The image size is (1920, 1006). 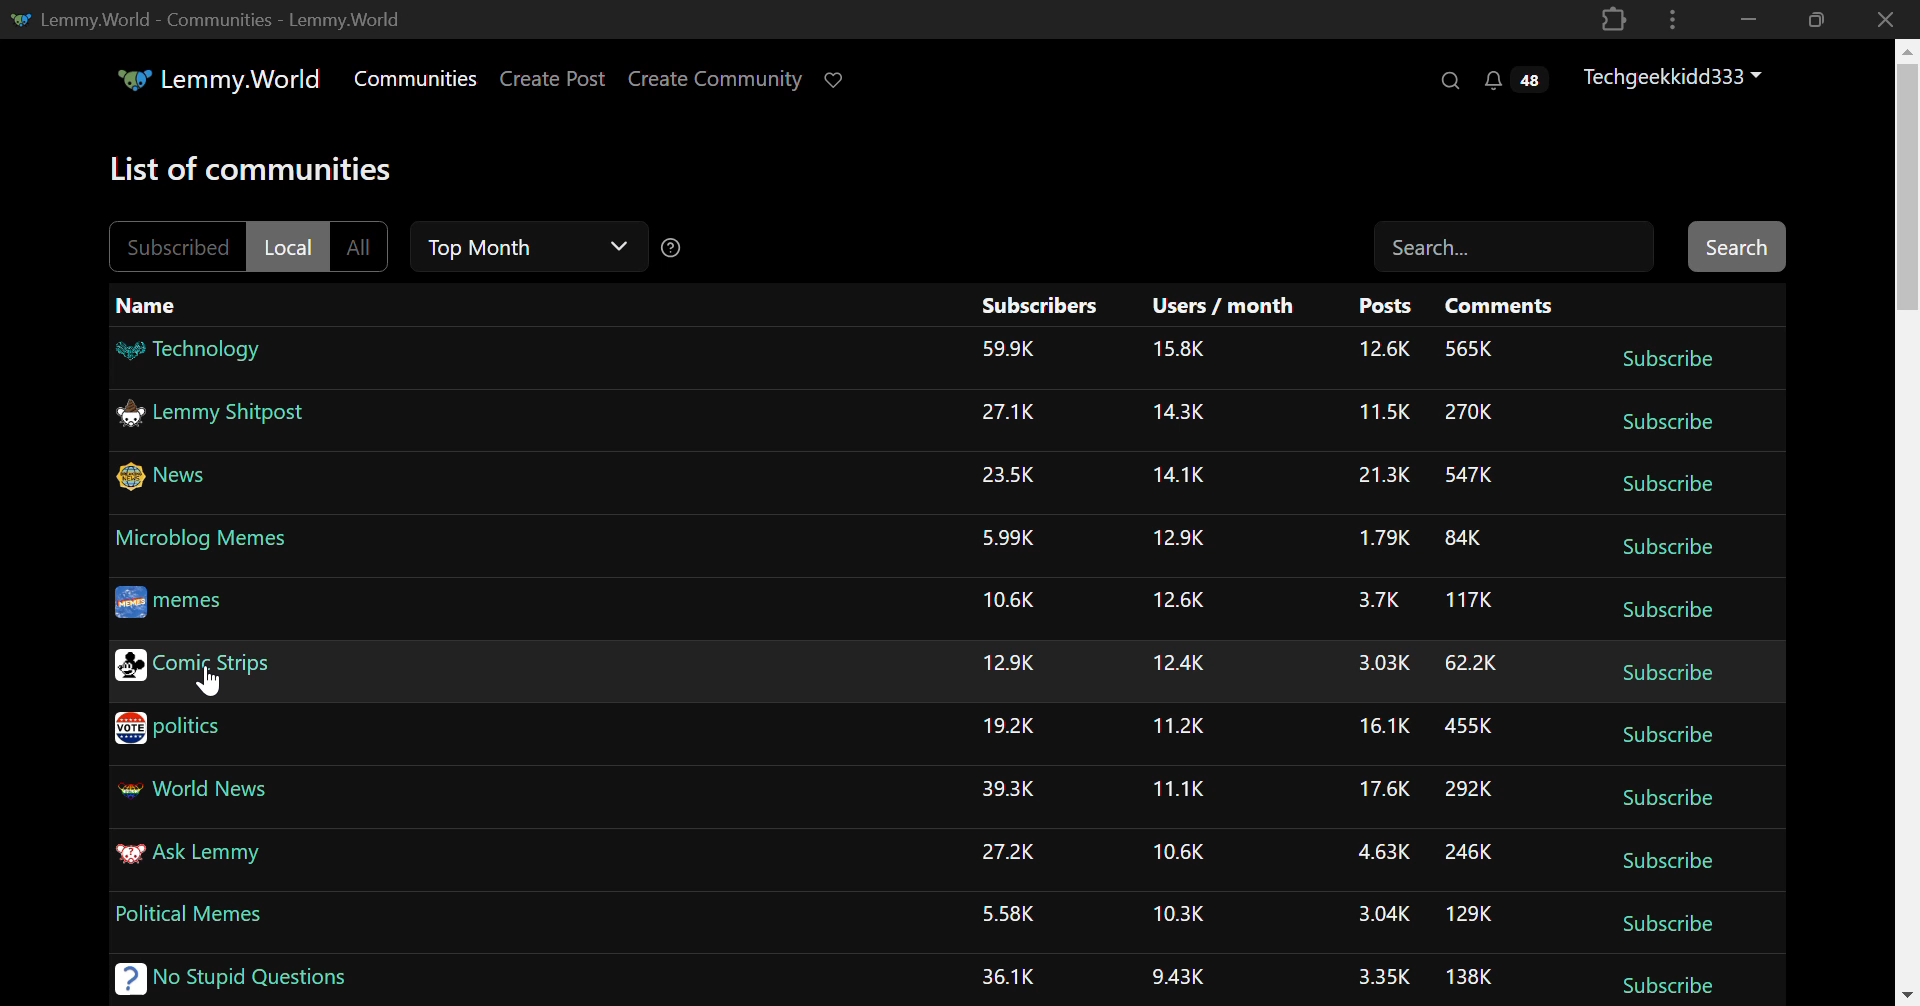 What do you see at coordinates (1500, 306) in the screenshot?
I see `Comments` at bounding box center [1500, 306].